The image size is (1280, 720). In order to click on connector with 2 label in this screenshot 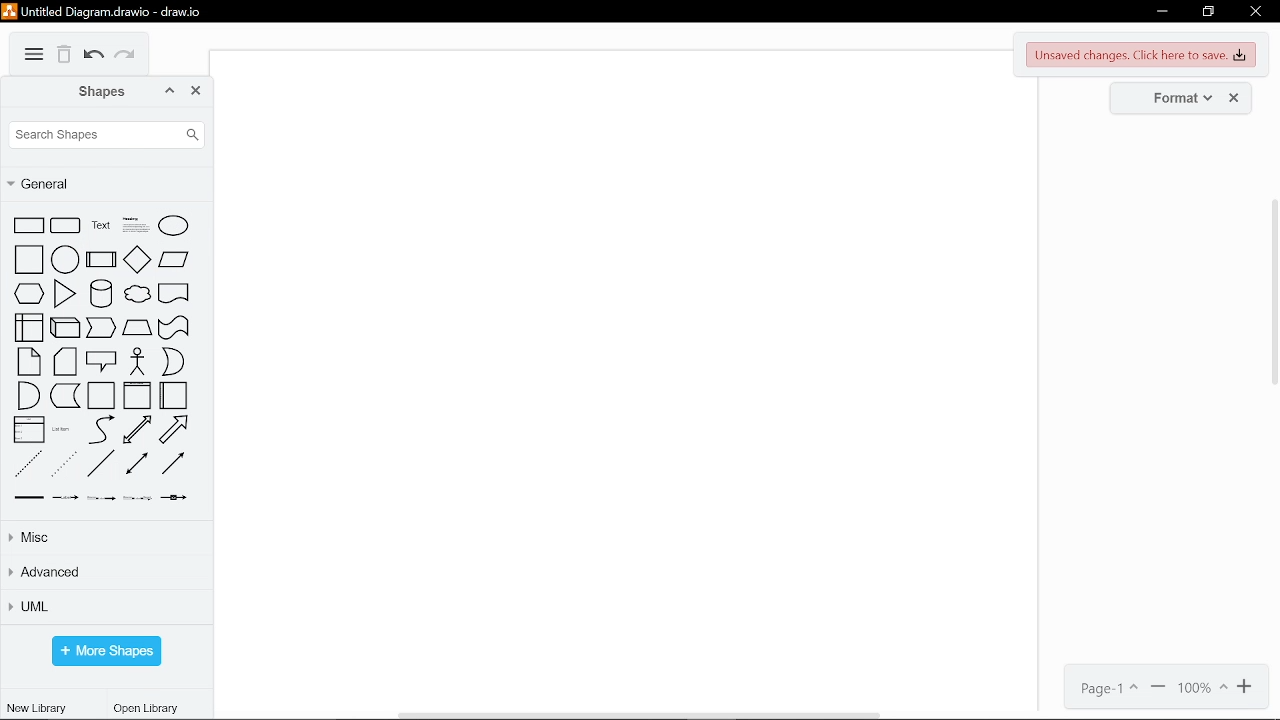, I will do `click(99, 498)`.